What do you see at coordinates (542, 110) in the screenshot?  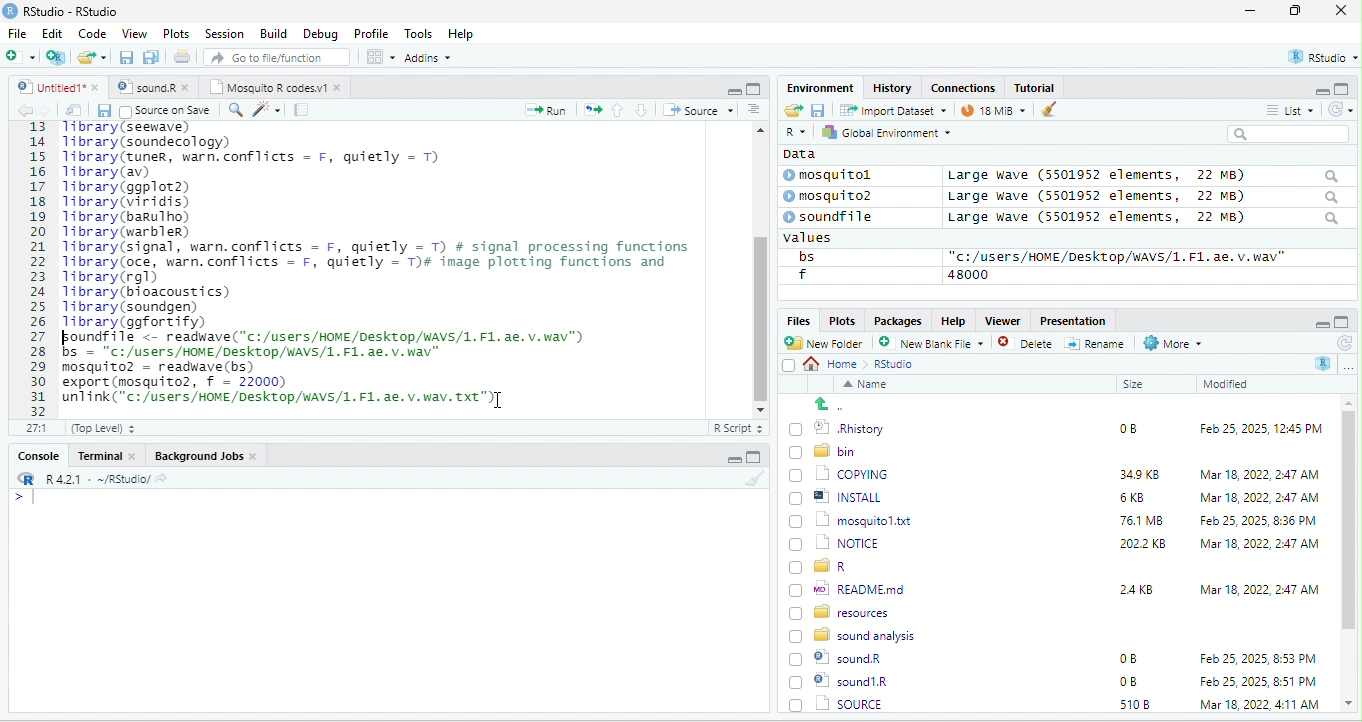 I see `Run` at bounding box center [542, 110].